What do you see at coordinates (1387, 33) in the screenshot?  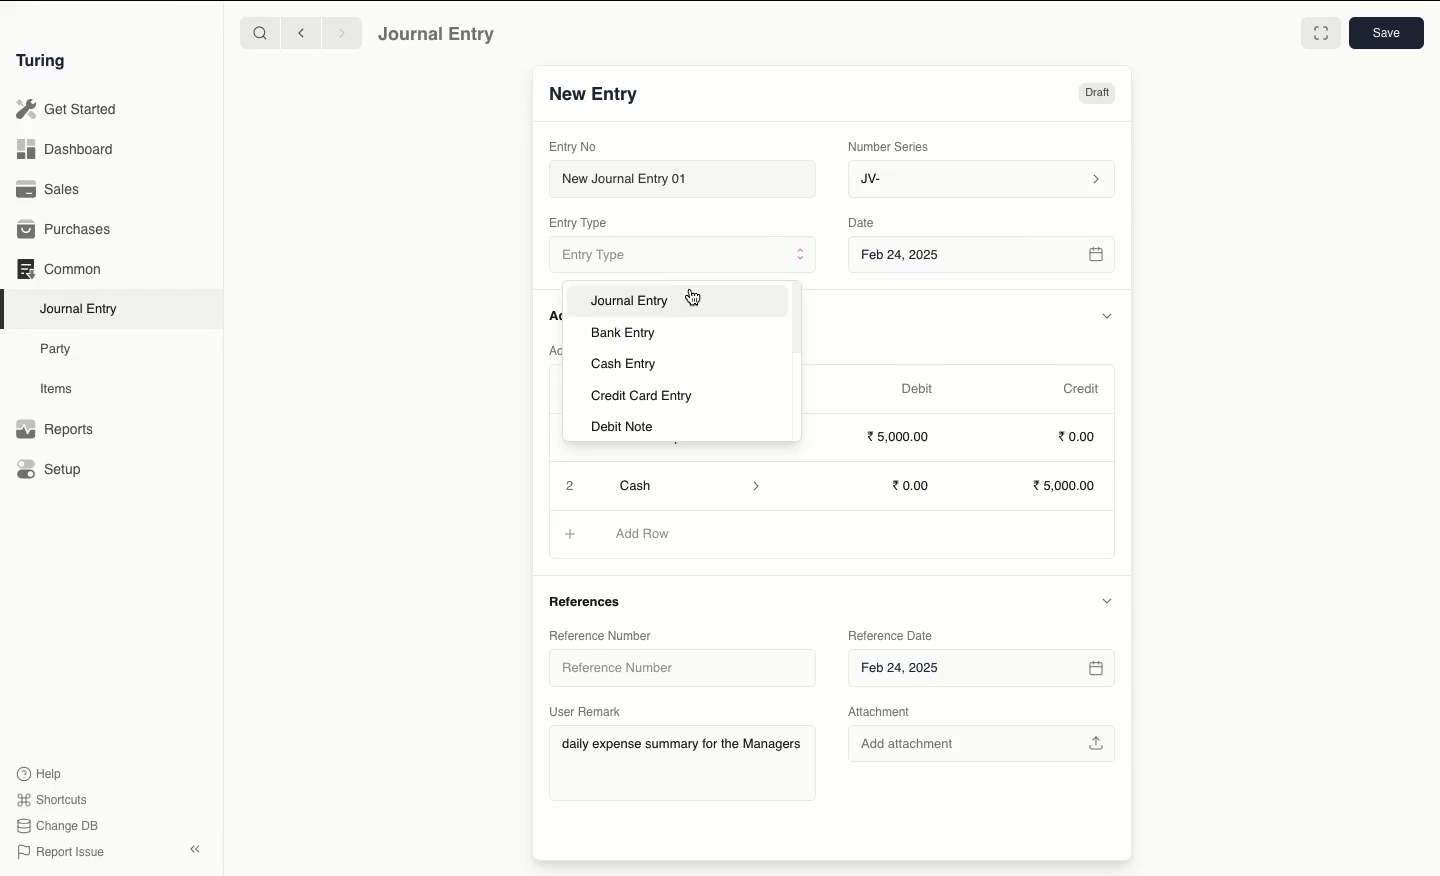 I see `Save` at bounding box center [1387, 33].